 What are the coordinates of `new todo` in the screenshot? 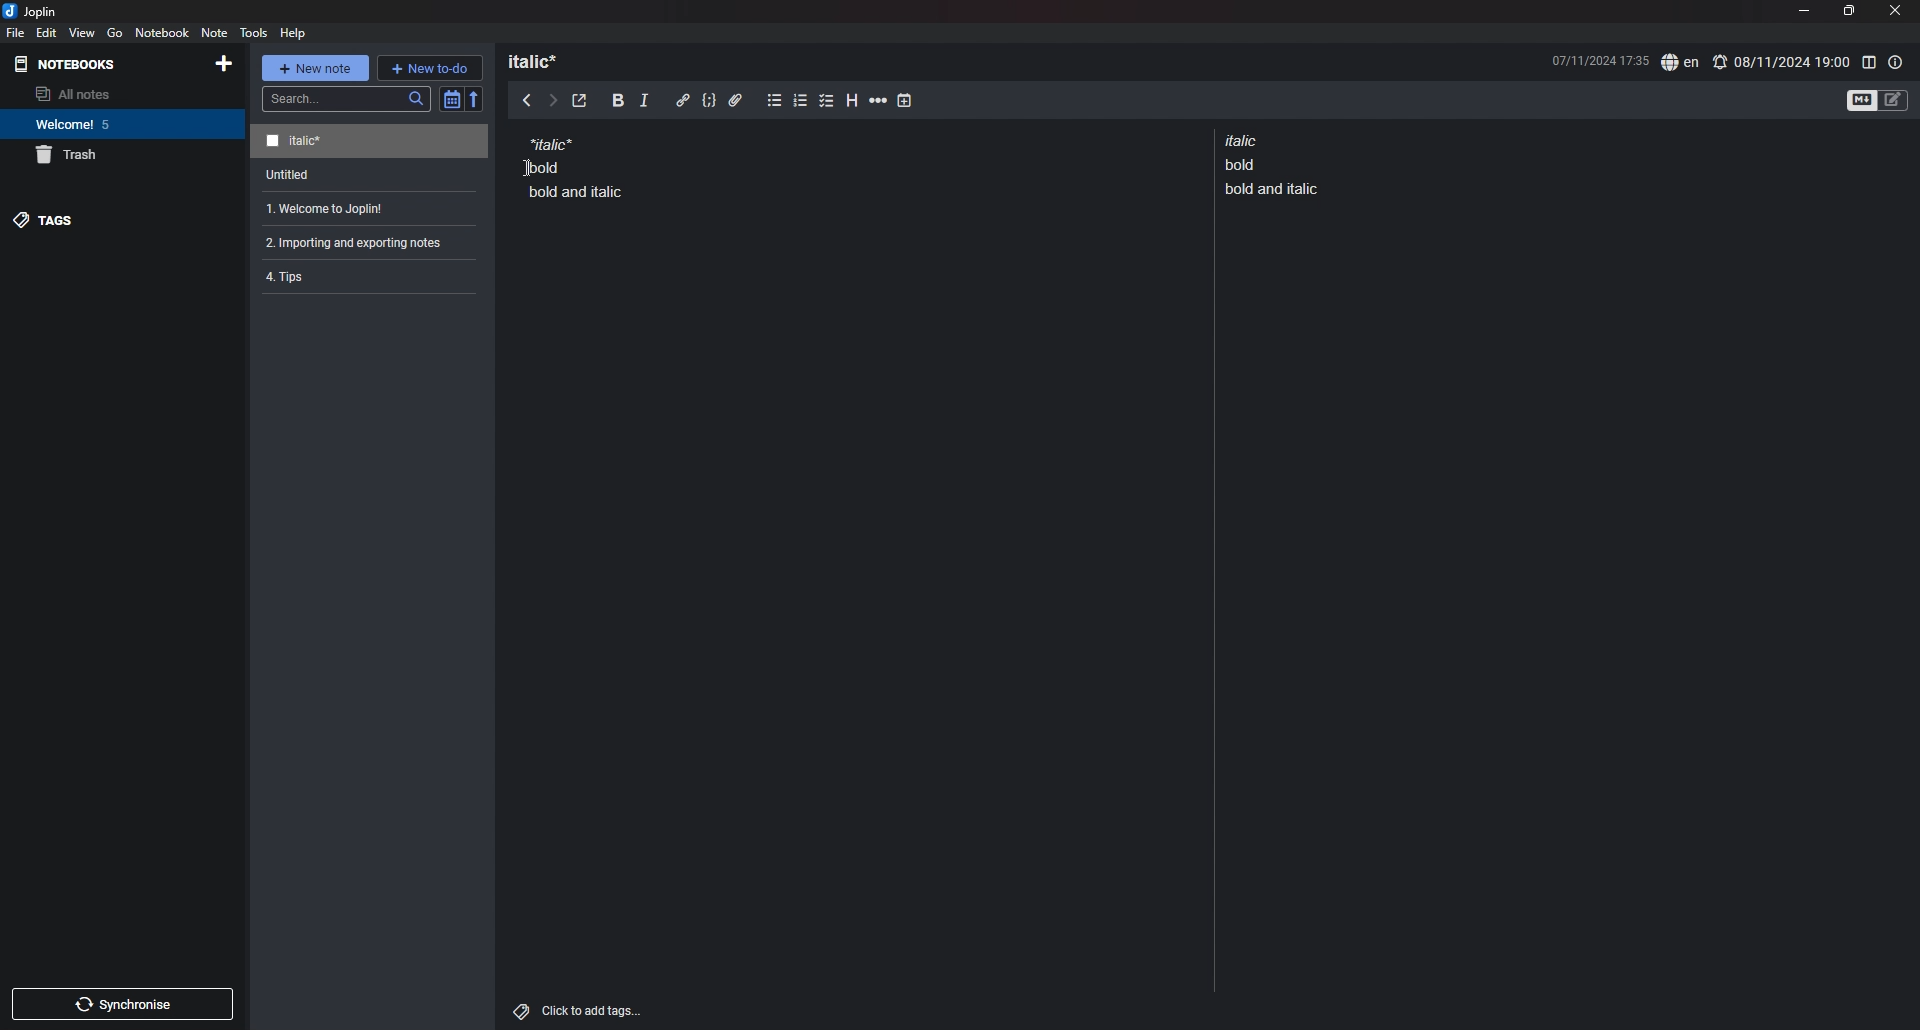 It's located at (429, 67).